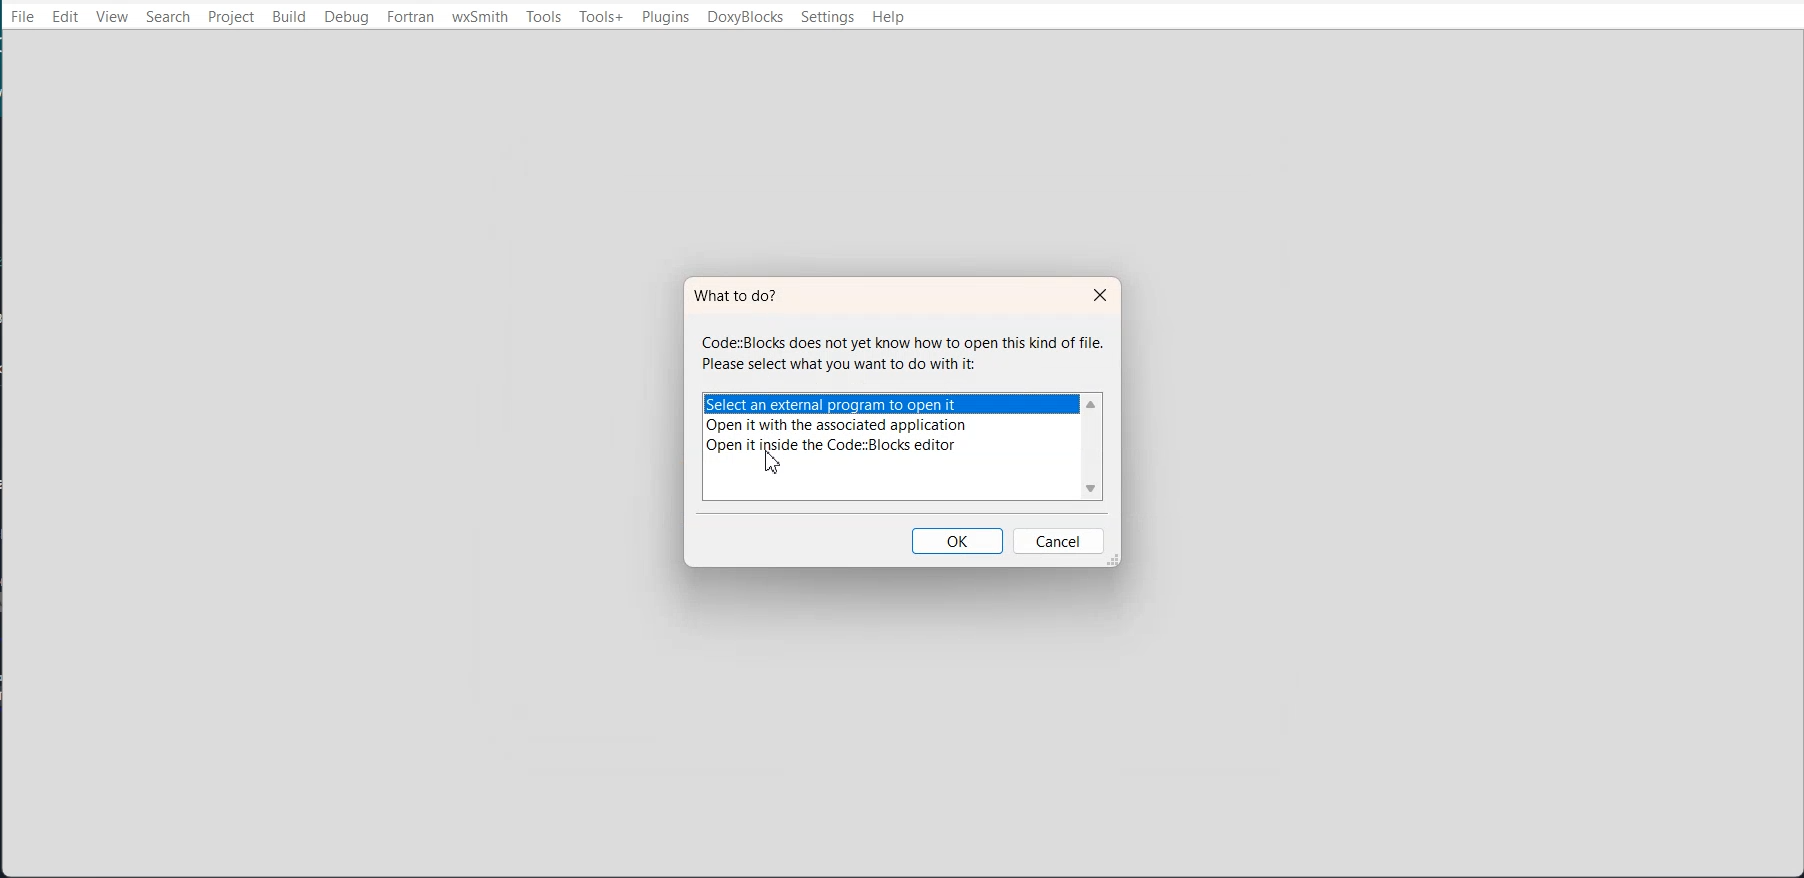 The image size is (1804, 878). What do you see at coordinates (889, 426) in the screenshot?
I see `Open it with the associated applications` at bounding box center [889, 426].